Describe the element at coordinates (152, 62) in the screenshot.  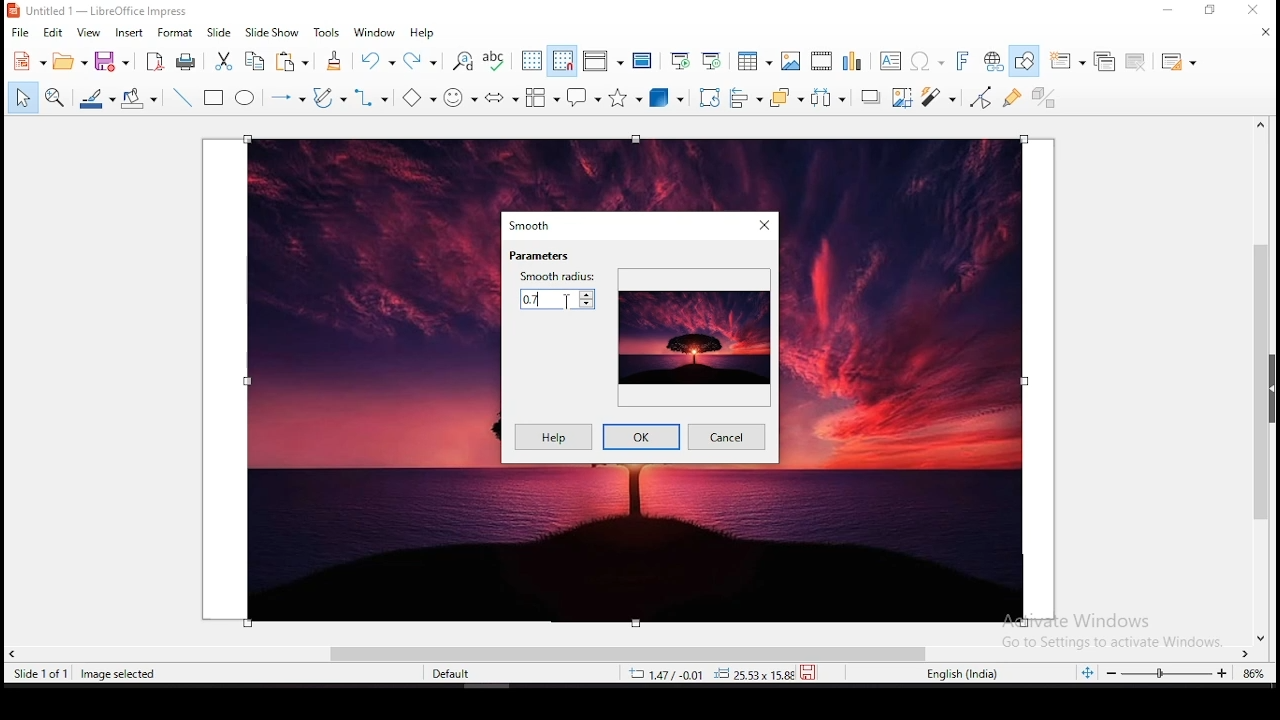
I see `export directly as pdf` at that location.